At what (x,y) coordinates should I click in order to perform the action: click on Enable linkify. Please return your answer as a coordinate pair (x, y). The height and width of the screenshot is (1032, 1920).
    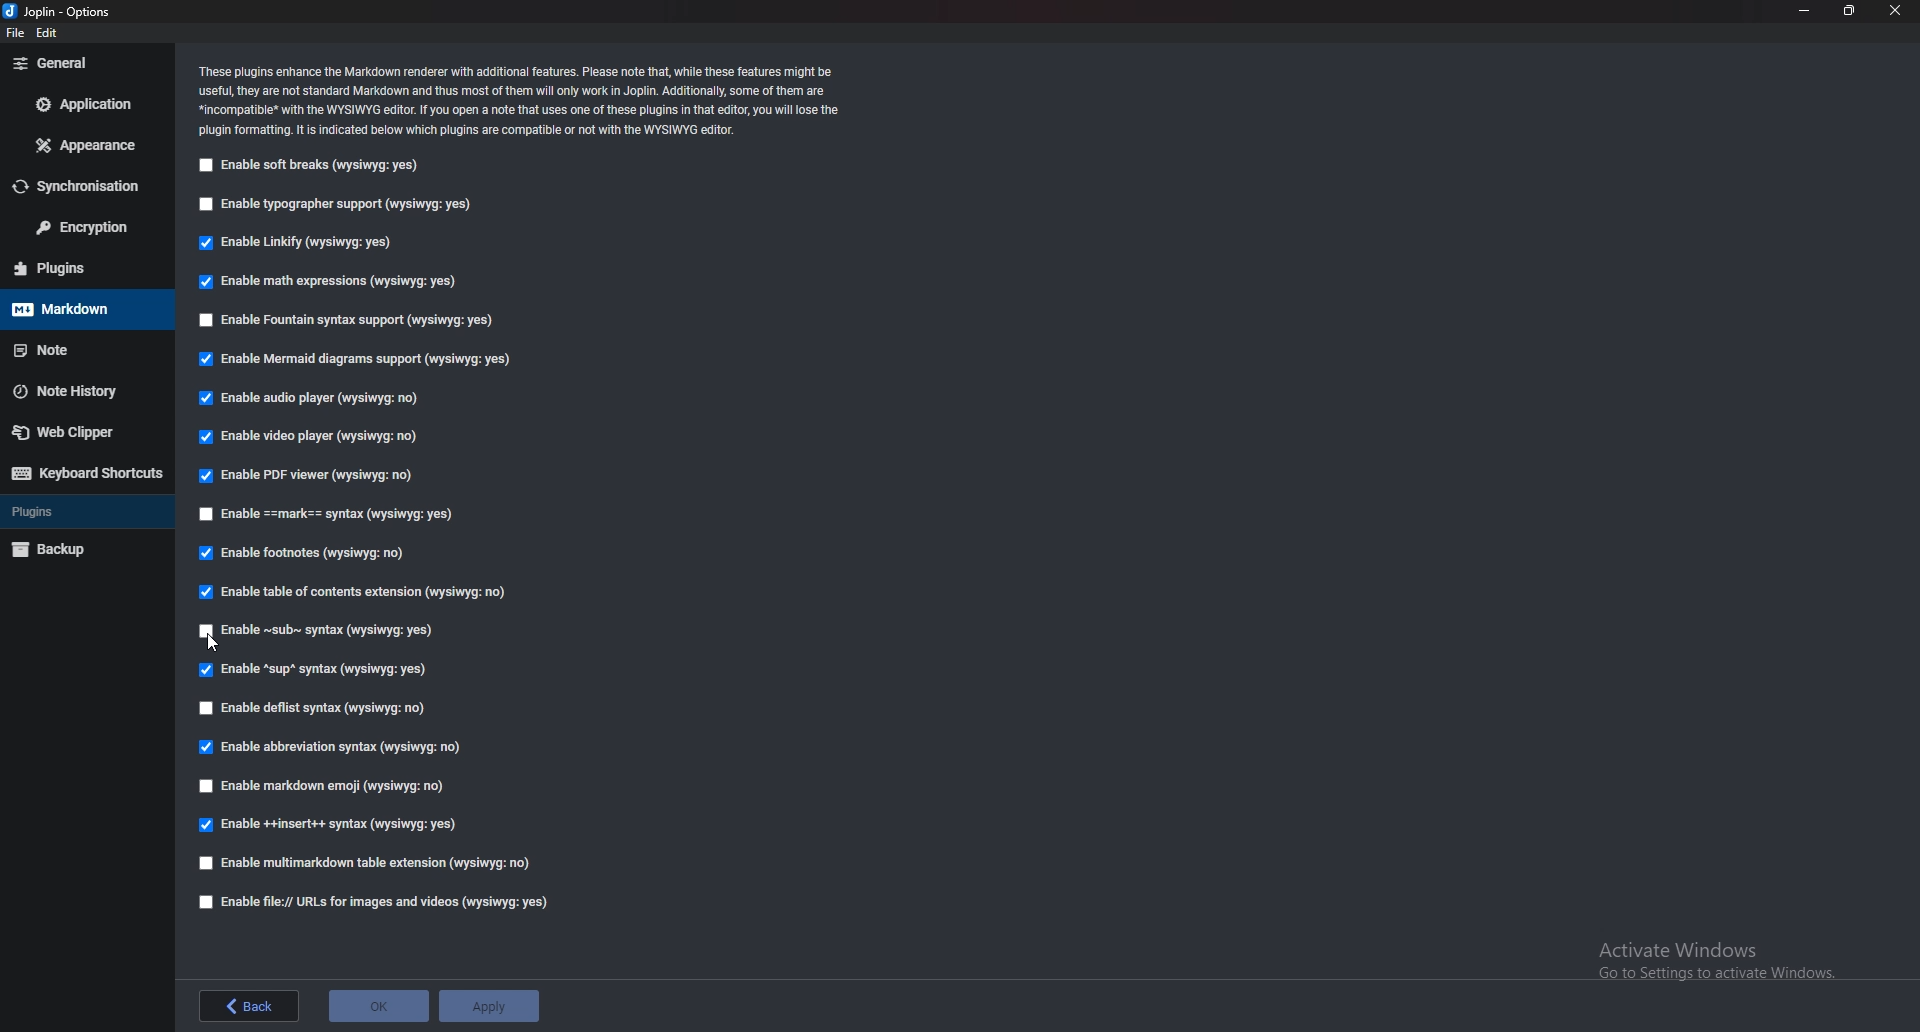
    Looking at the image, I should click on (300, 244).